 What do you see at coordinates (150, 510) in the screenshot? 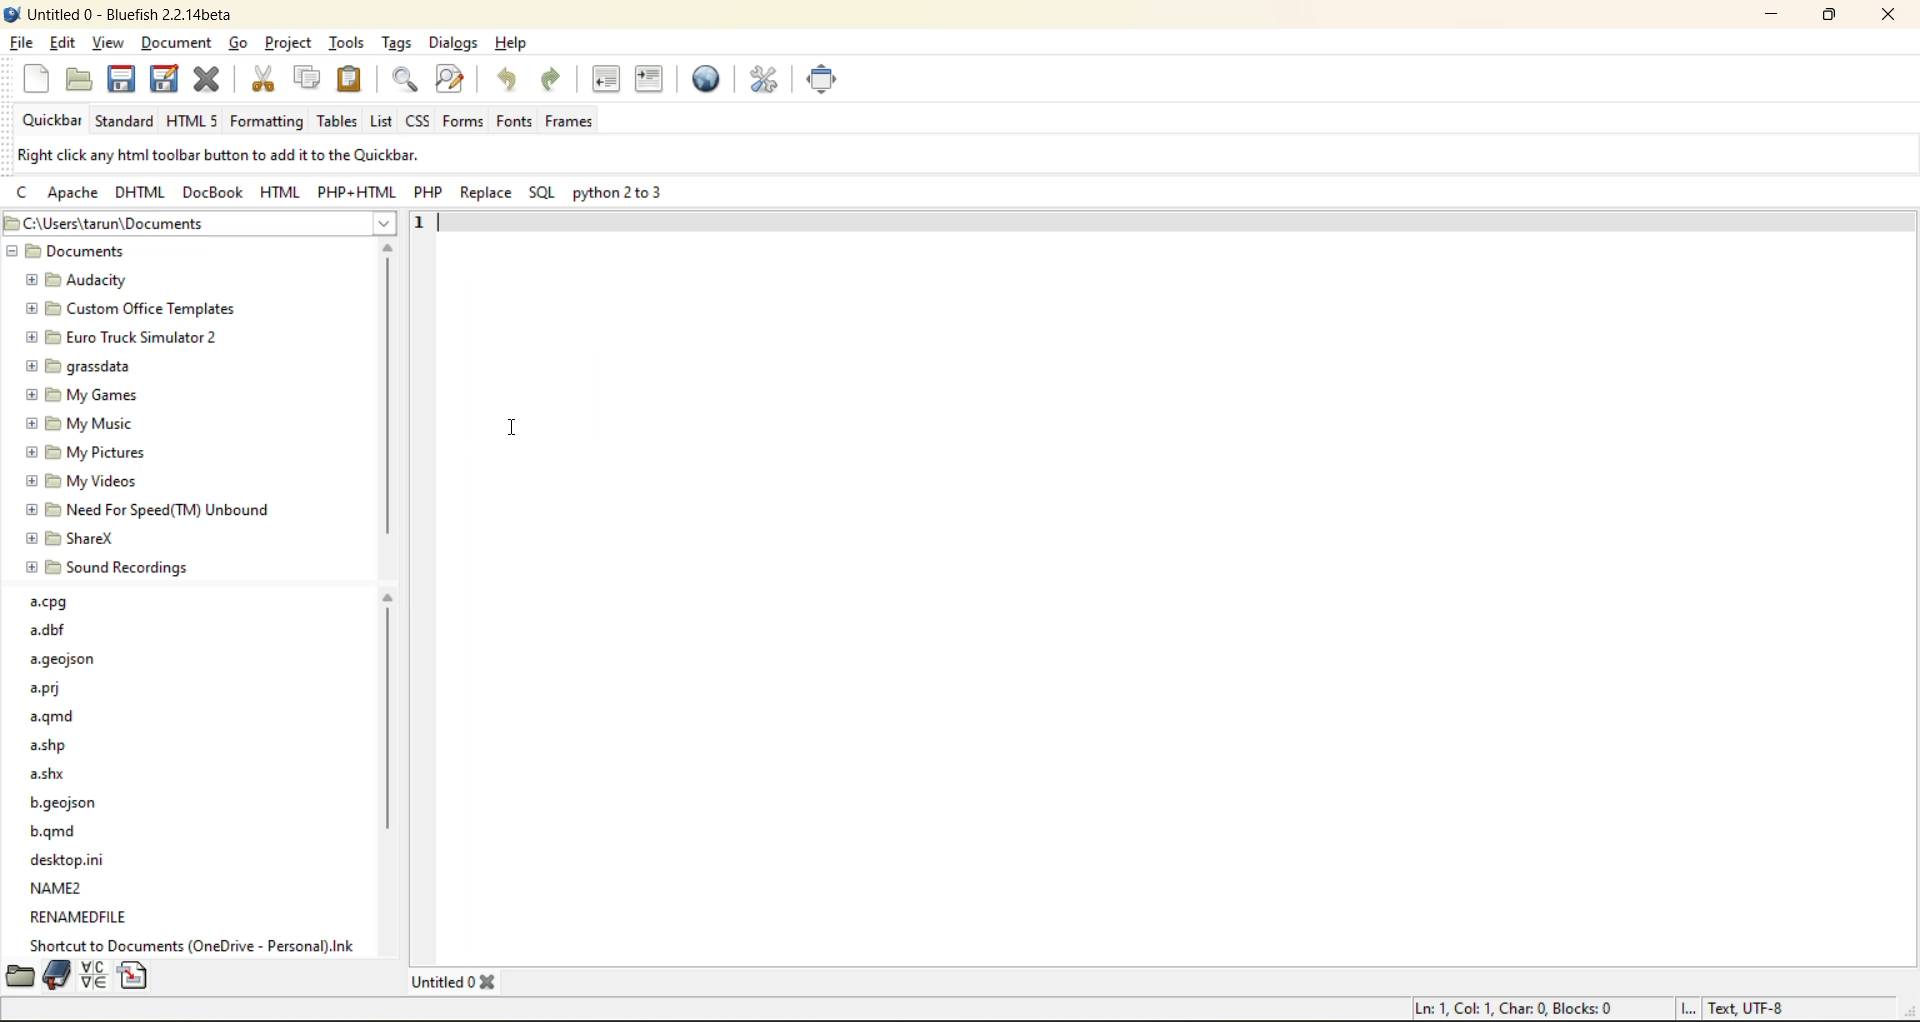
I see `need for speed (TM) unbound` at bounding box center [150, 510].